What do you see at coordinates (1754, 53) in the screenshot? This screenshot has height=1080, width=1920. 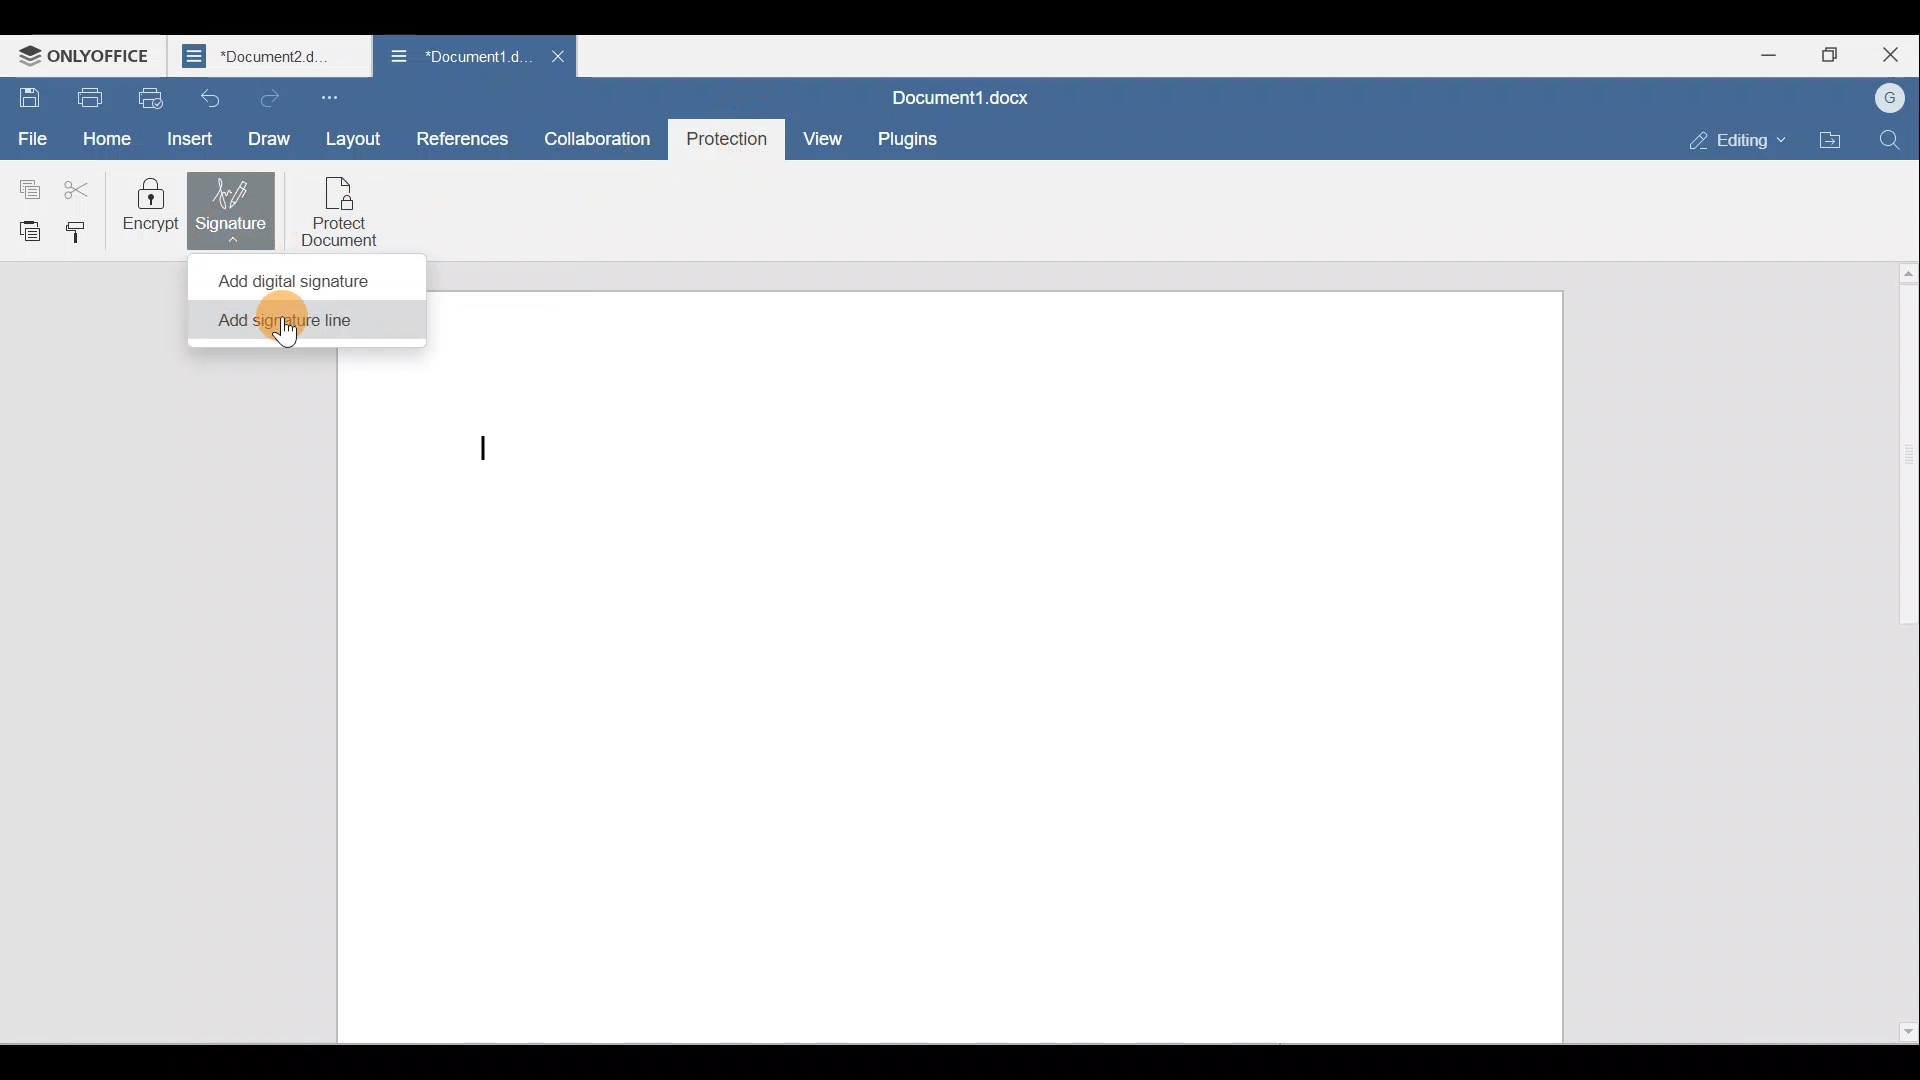 I see `Minimize` at bounding box center [1754, 53].